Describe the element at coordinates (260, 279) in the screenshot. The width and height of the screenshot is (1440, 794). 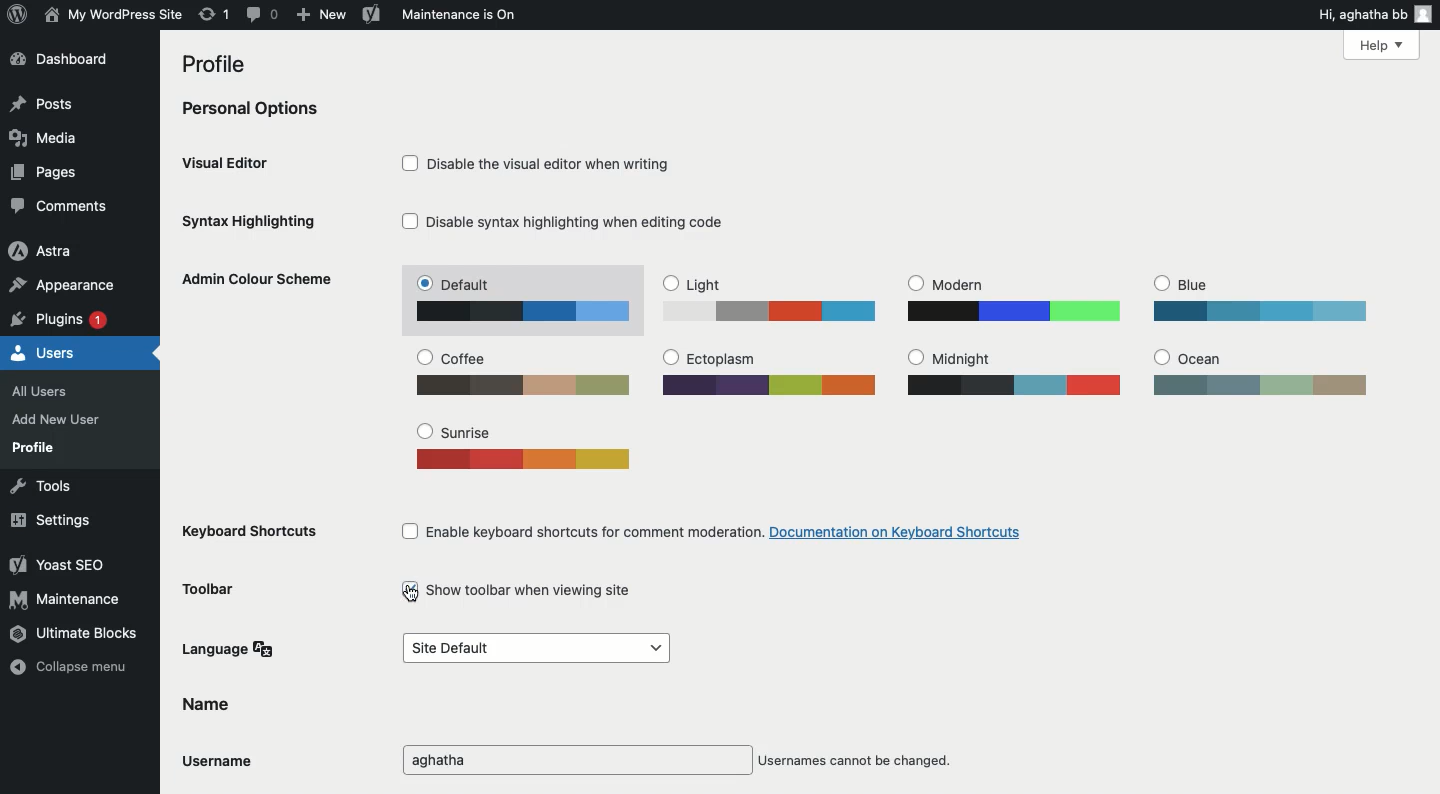
I see `Admin color scheme` at that location.